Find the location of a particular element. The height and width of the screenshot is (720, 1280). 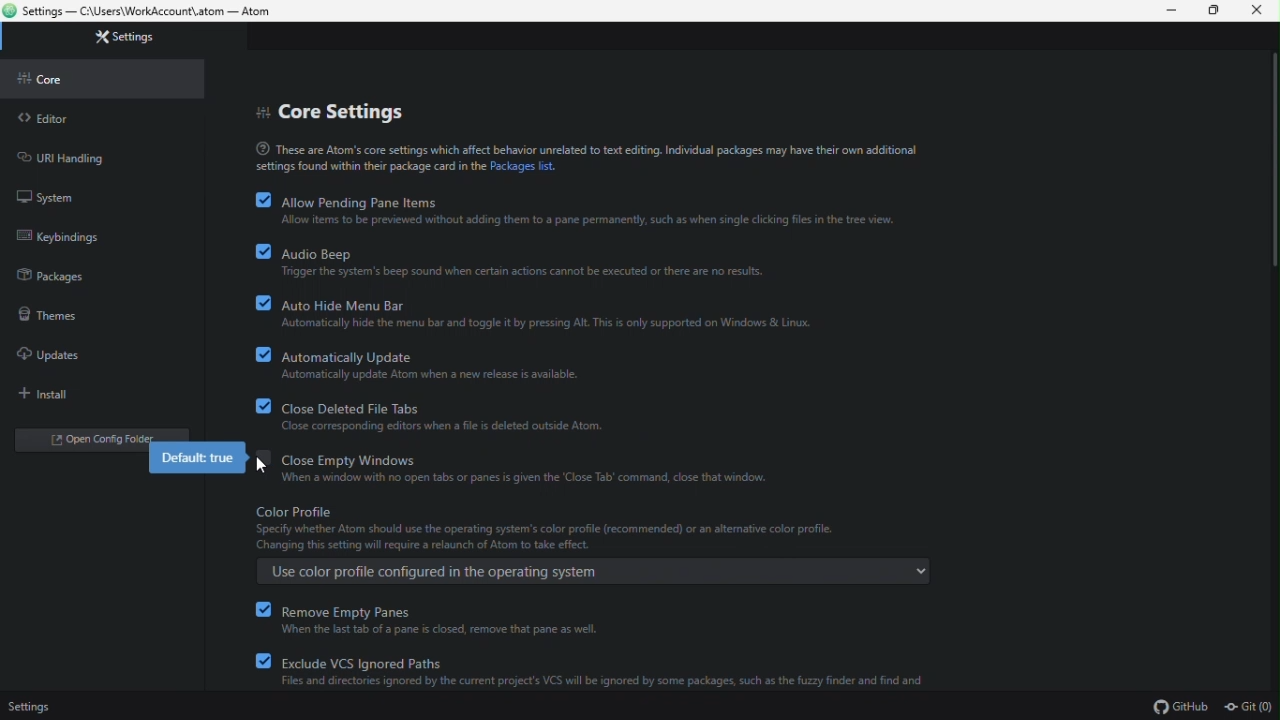

core settings is located at coordinates (333, 114).